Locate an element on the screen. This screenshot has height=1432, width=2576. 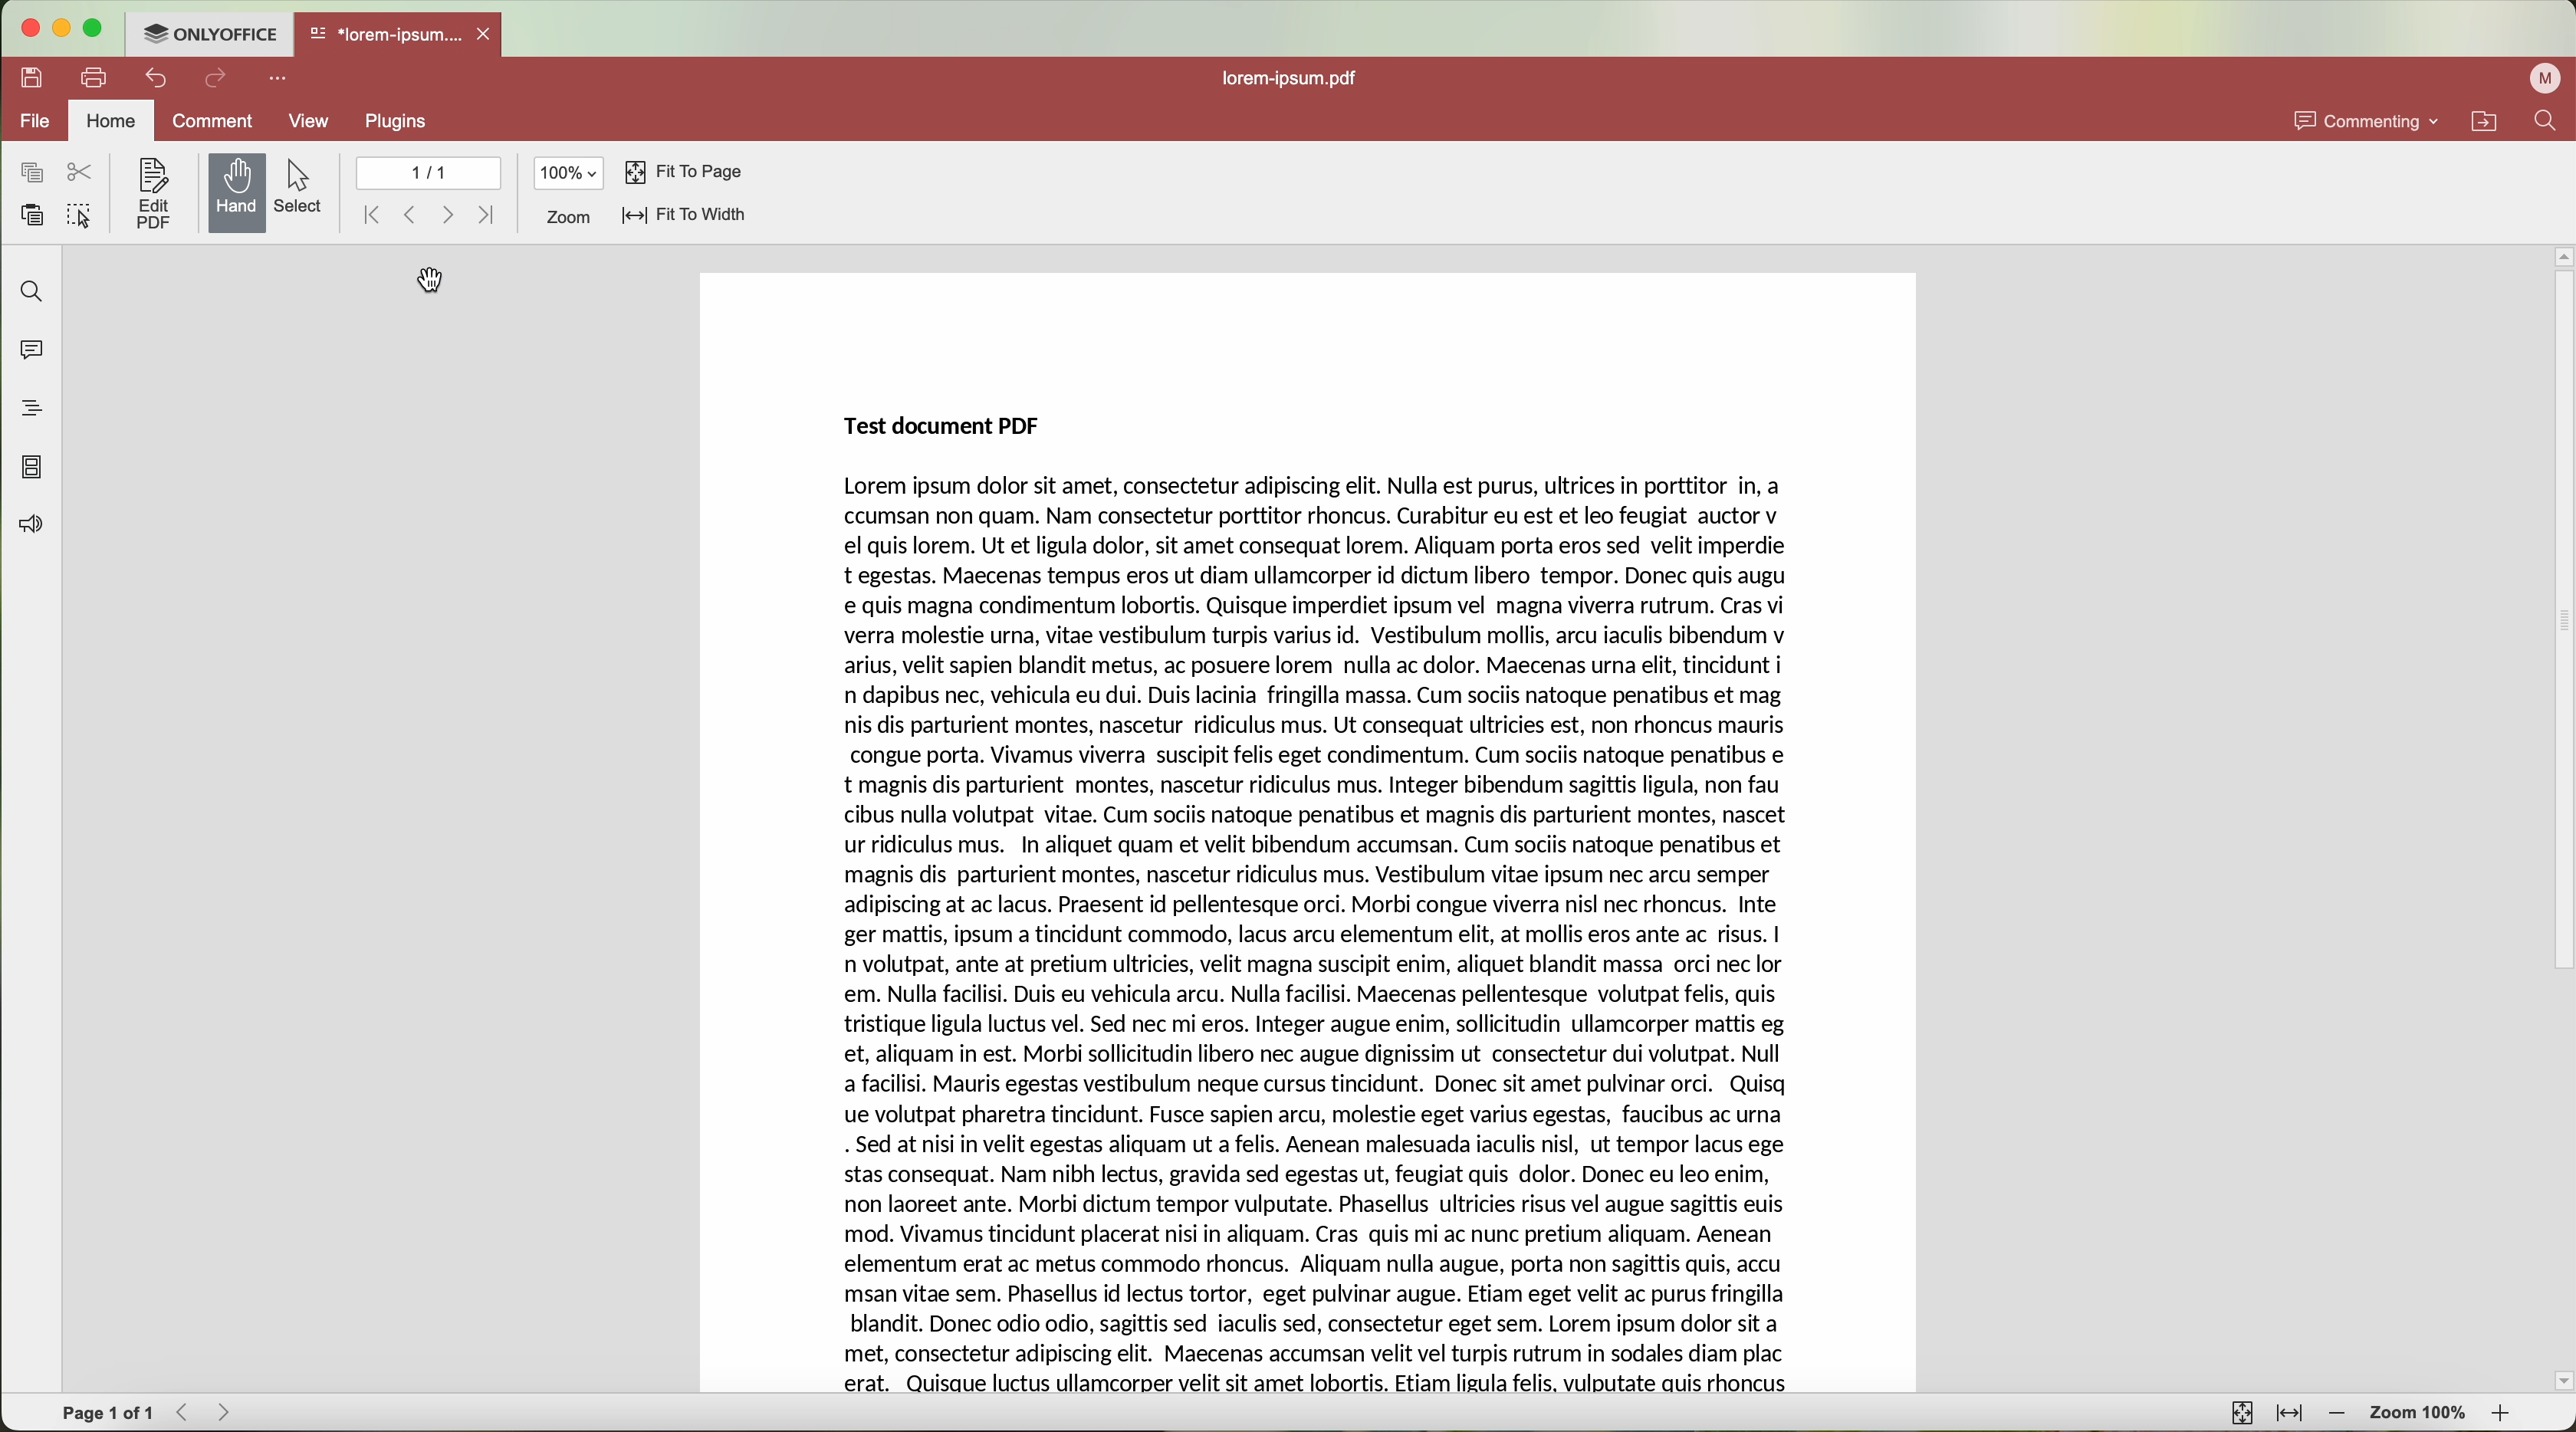
home is located at coordinates (111, 119).